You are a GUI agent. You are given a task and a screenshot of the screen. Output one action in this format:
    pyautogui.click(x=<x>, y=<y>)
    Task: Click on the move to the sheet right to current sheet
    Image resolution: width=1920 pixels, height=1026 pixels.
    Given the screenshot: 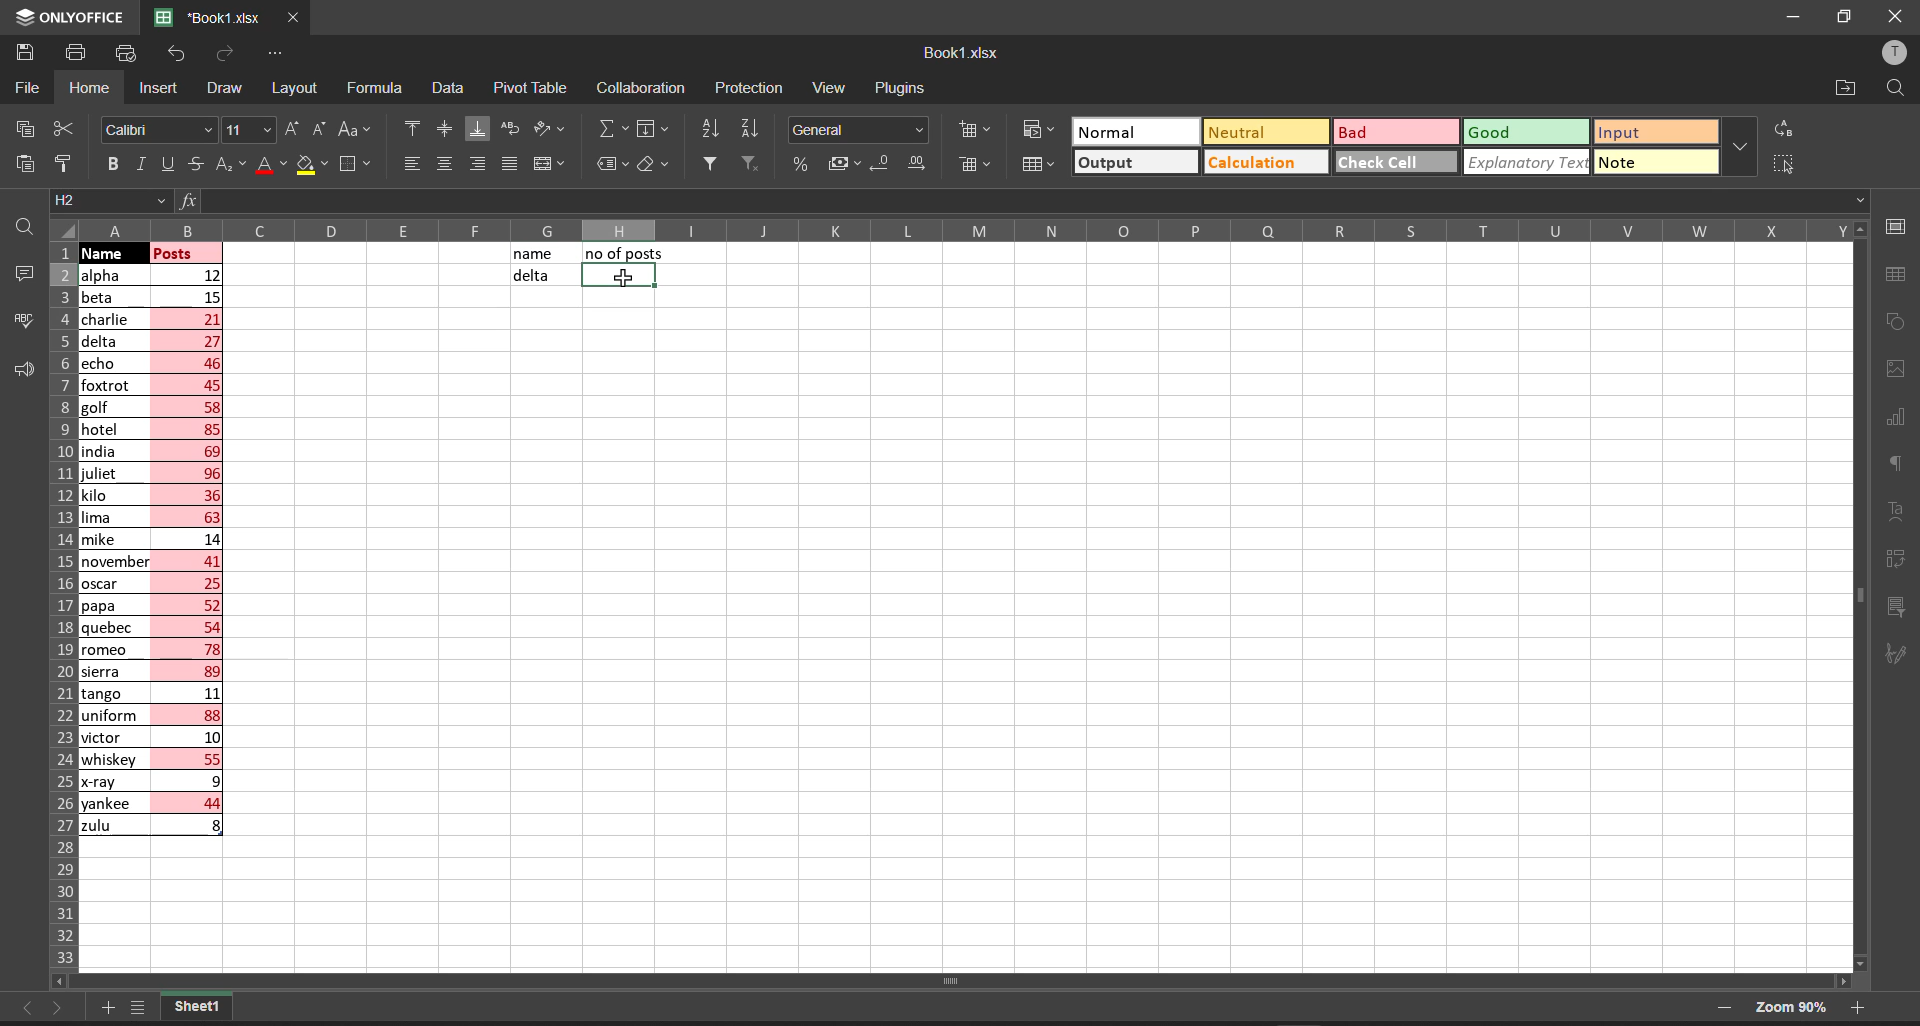 What is the action you would take?
    pyautogui.click(x=61, y=1012)
    